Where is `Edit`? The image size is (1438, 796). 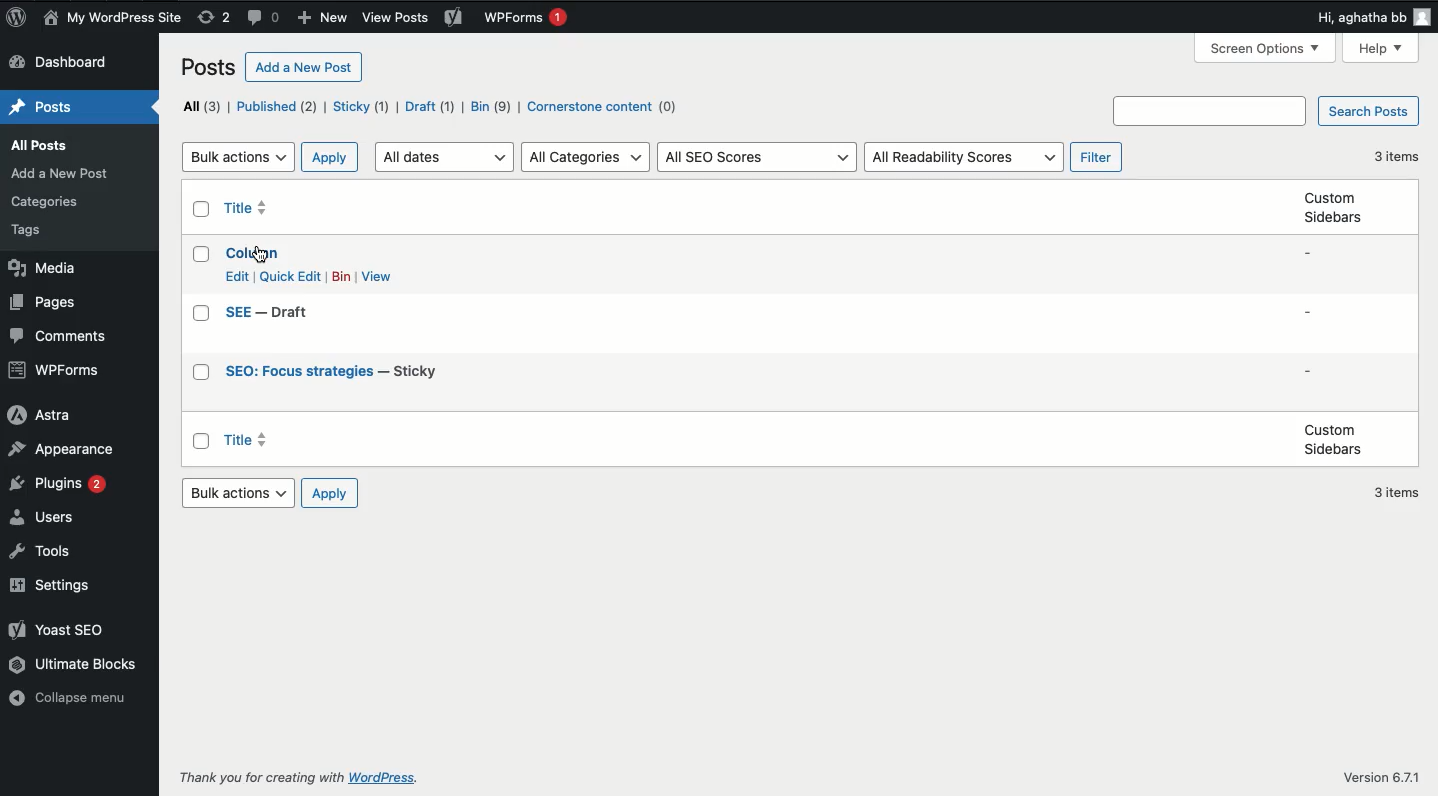 Edit is located at coordinates (237, 276).